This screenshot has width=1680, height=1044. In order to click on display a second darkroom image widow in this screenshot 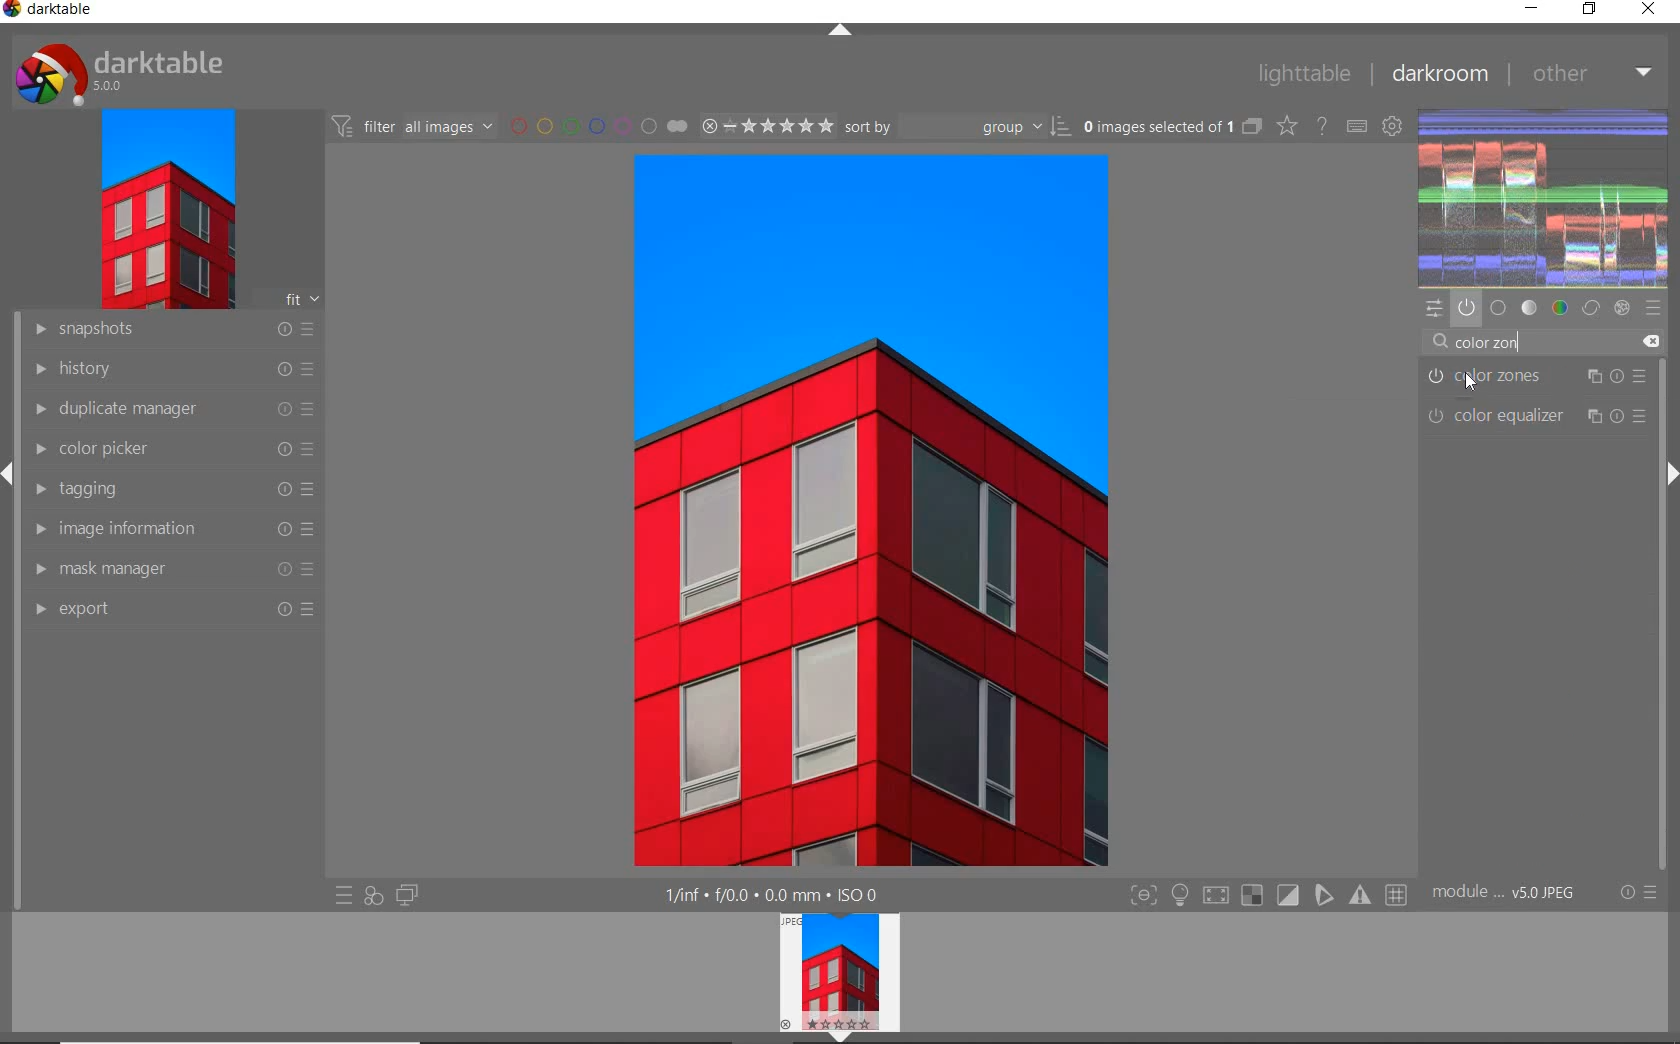, I will do `click(407, 893)`.